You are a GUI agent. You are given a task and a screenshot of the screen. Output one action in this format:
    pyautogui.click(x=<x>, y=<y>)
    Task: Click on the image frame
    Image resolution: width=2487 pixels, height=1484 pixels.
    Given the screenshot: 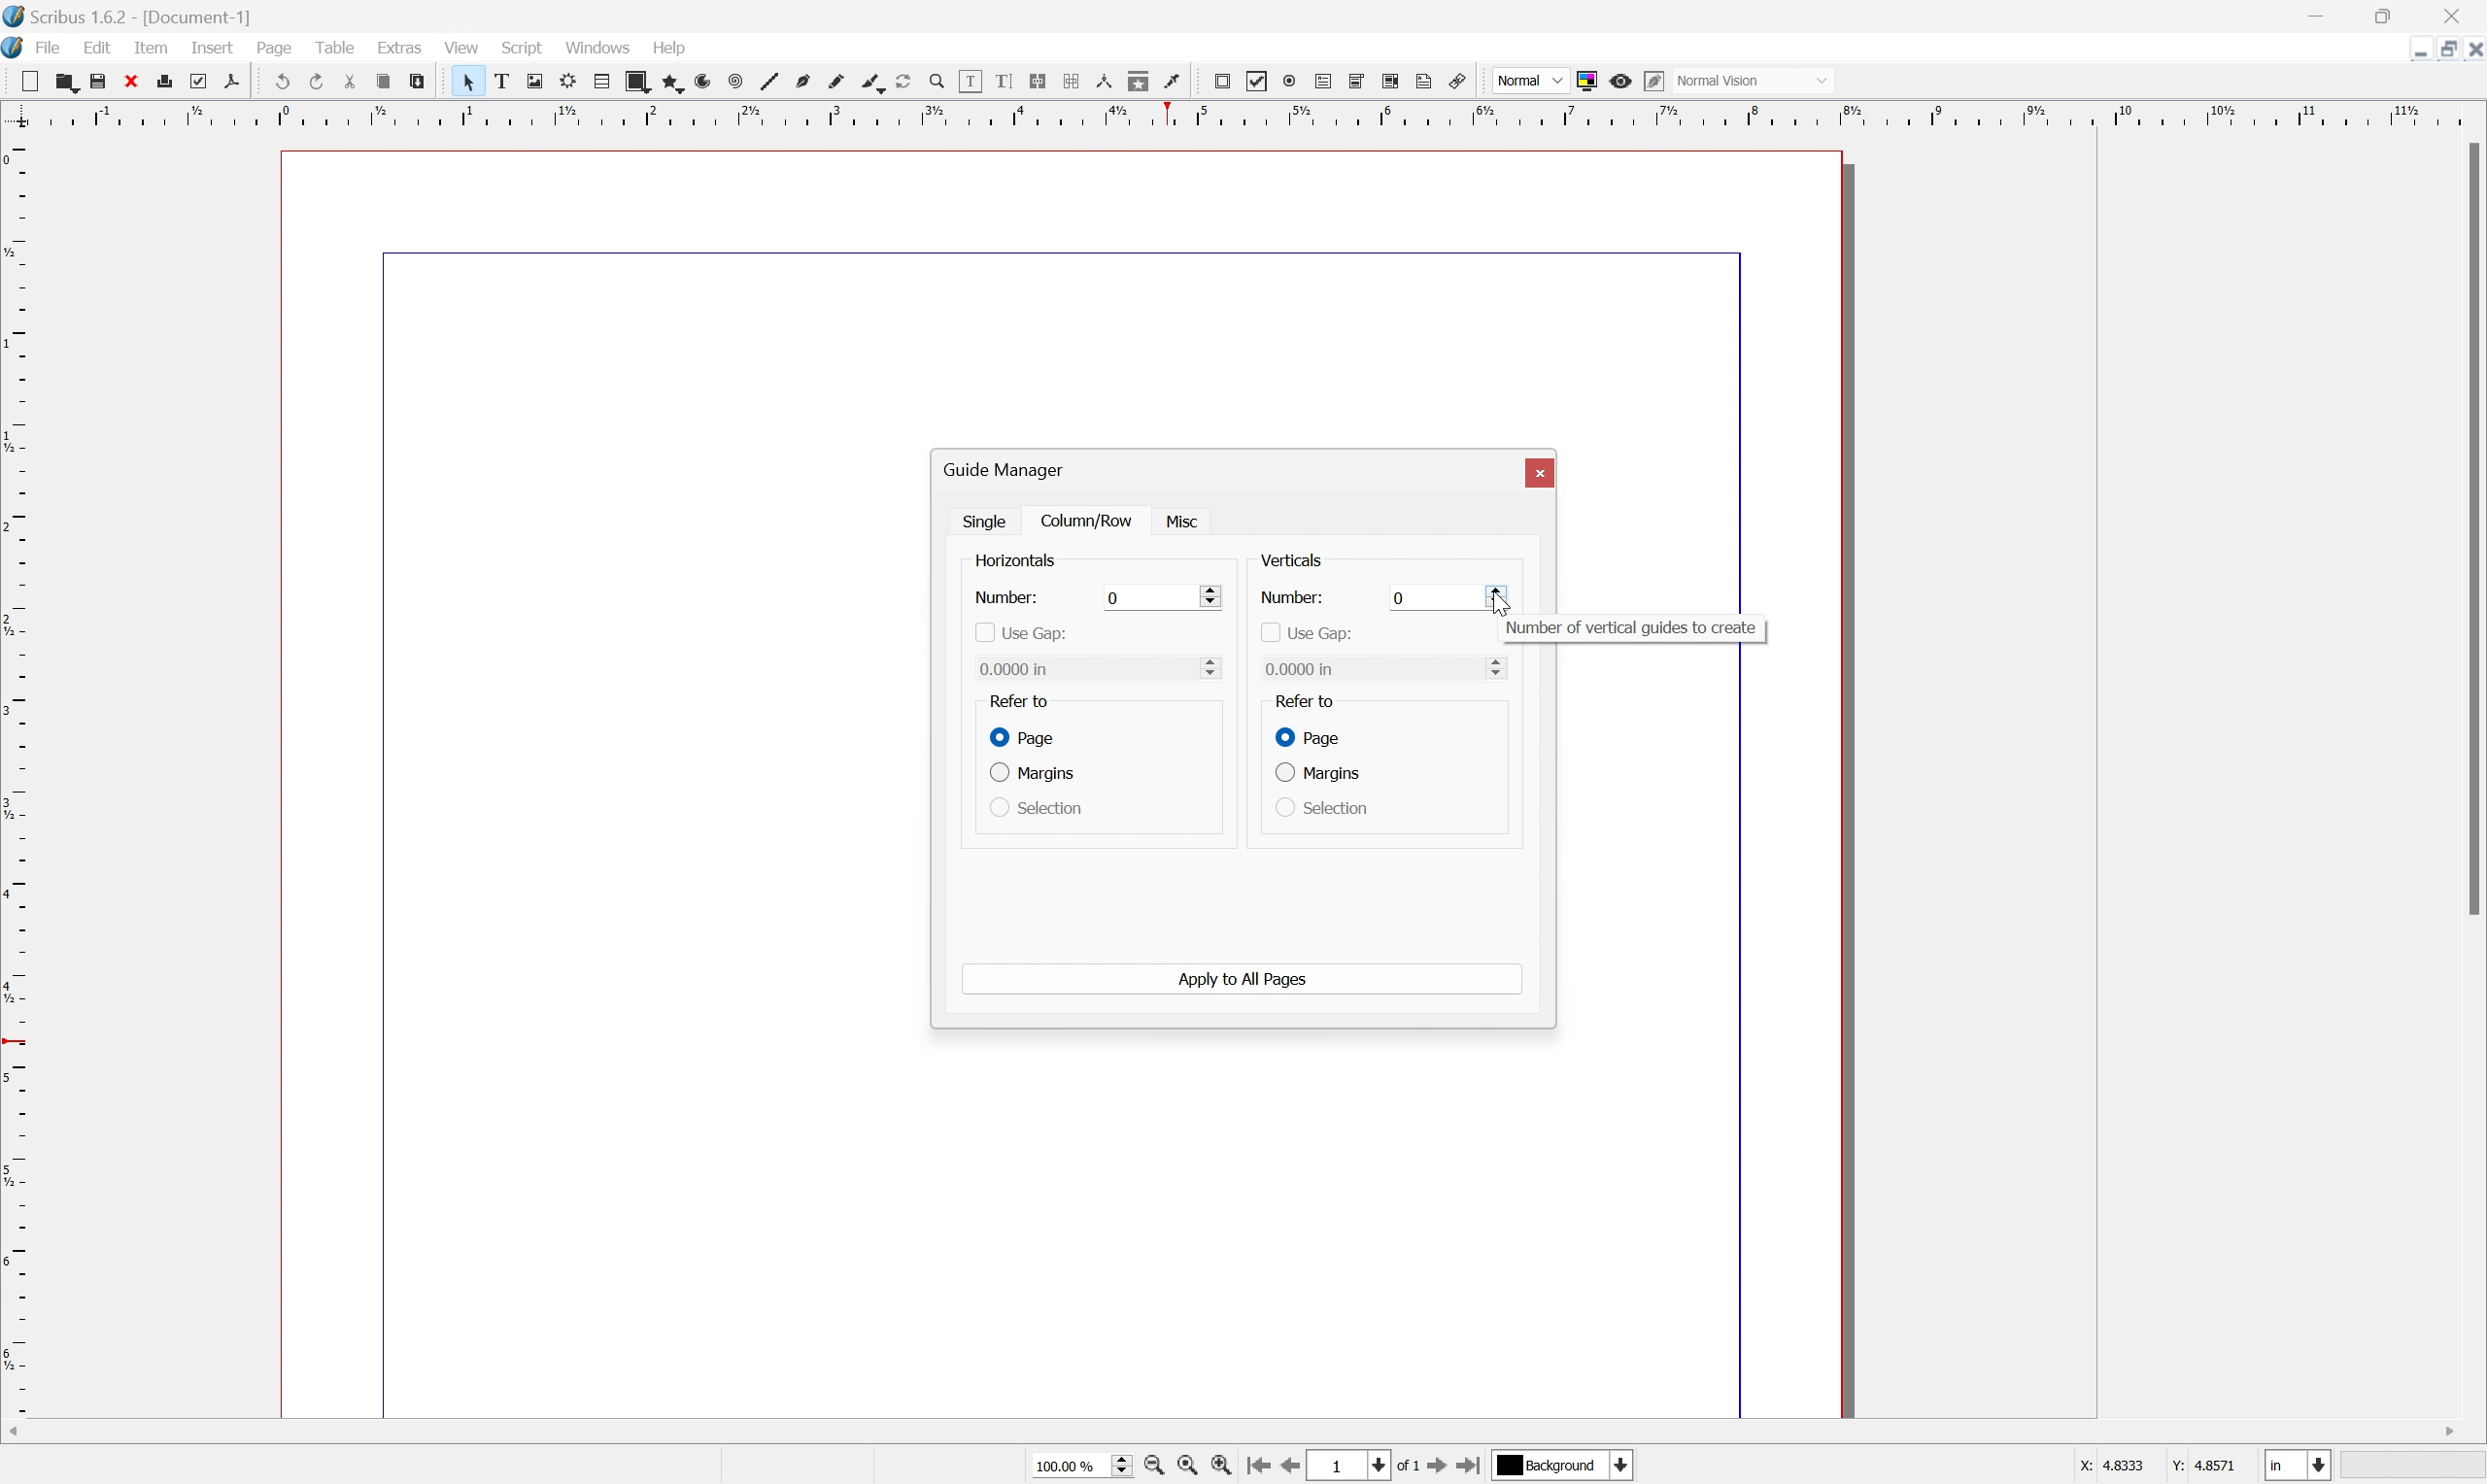 What is the action you would take?
    pyautogui.click(x=534, y=80)
    